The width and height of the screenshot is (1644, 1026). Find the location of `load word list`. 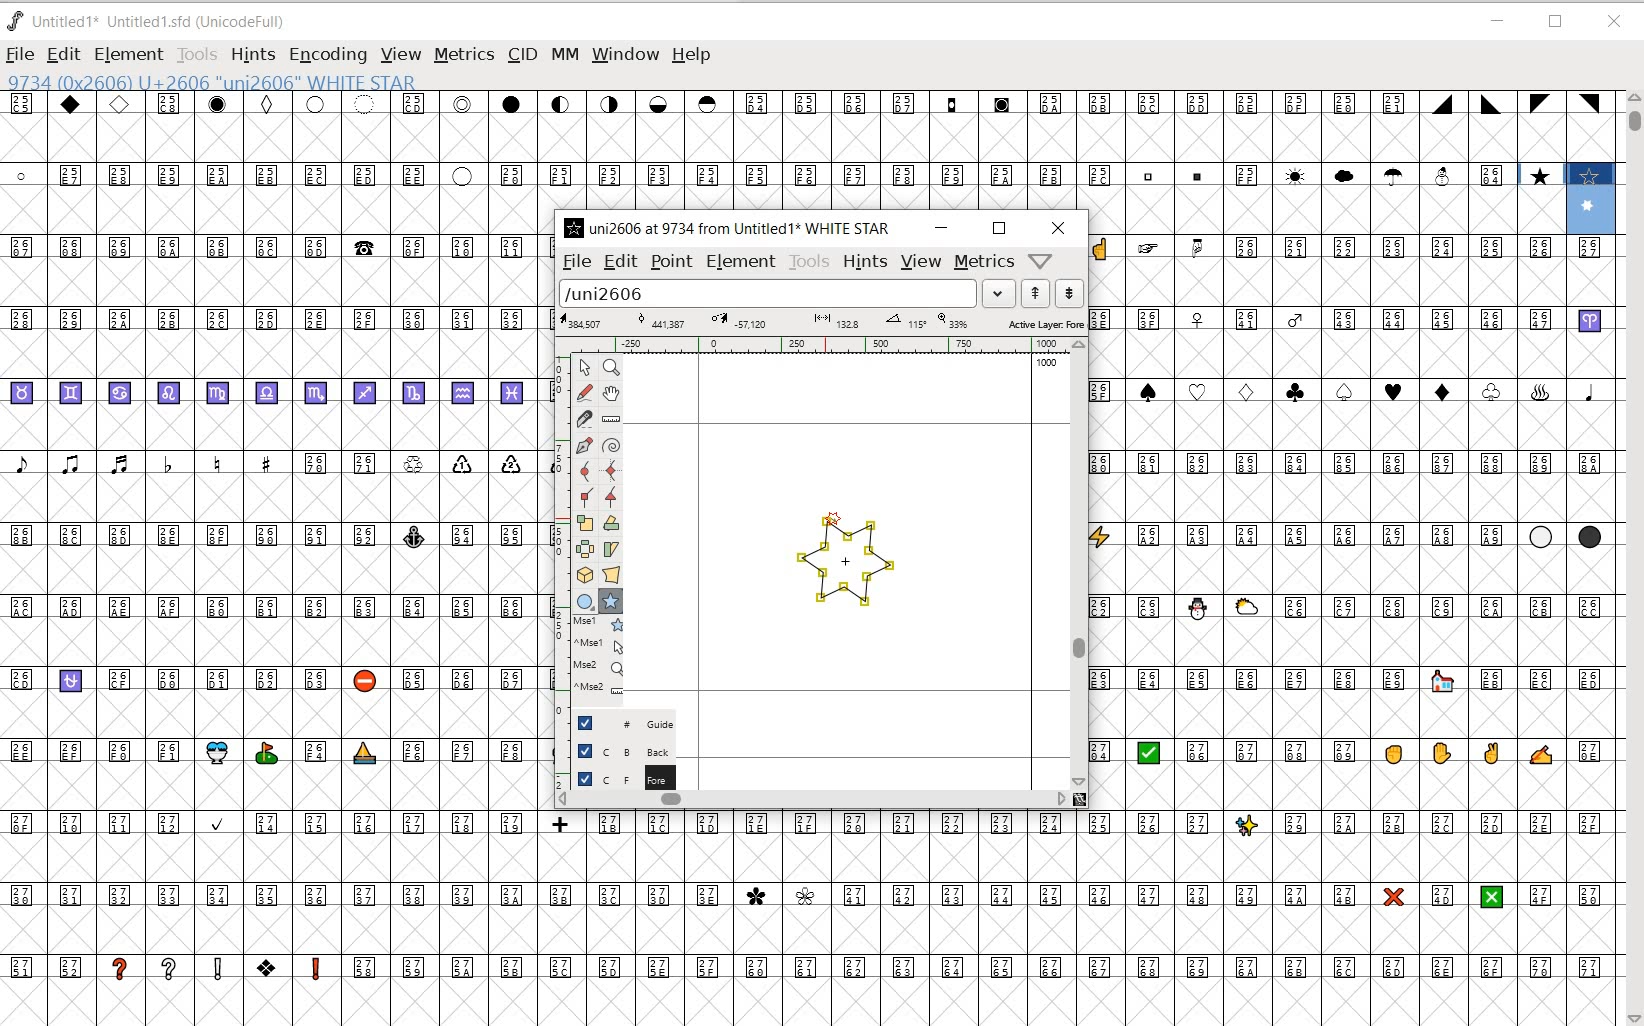

load word list is located at coordinates (783, 292).